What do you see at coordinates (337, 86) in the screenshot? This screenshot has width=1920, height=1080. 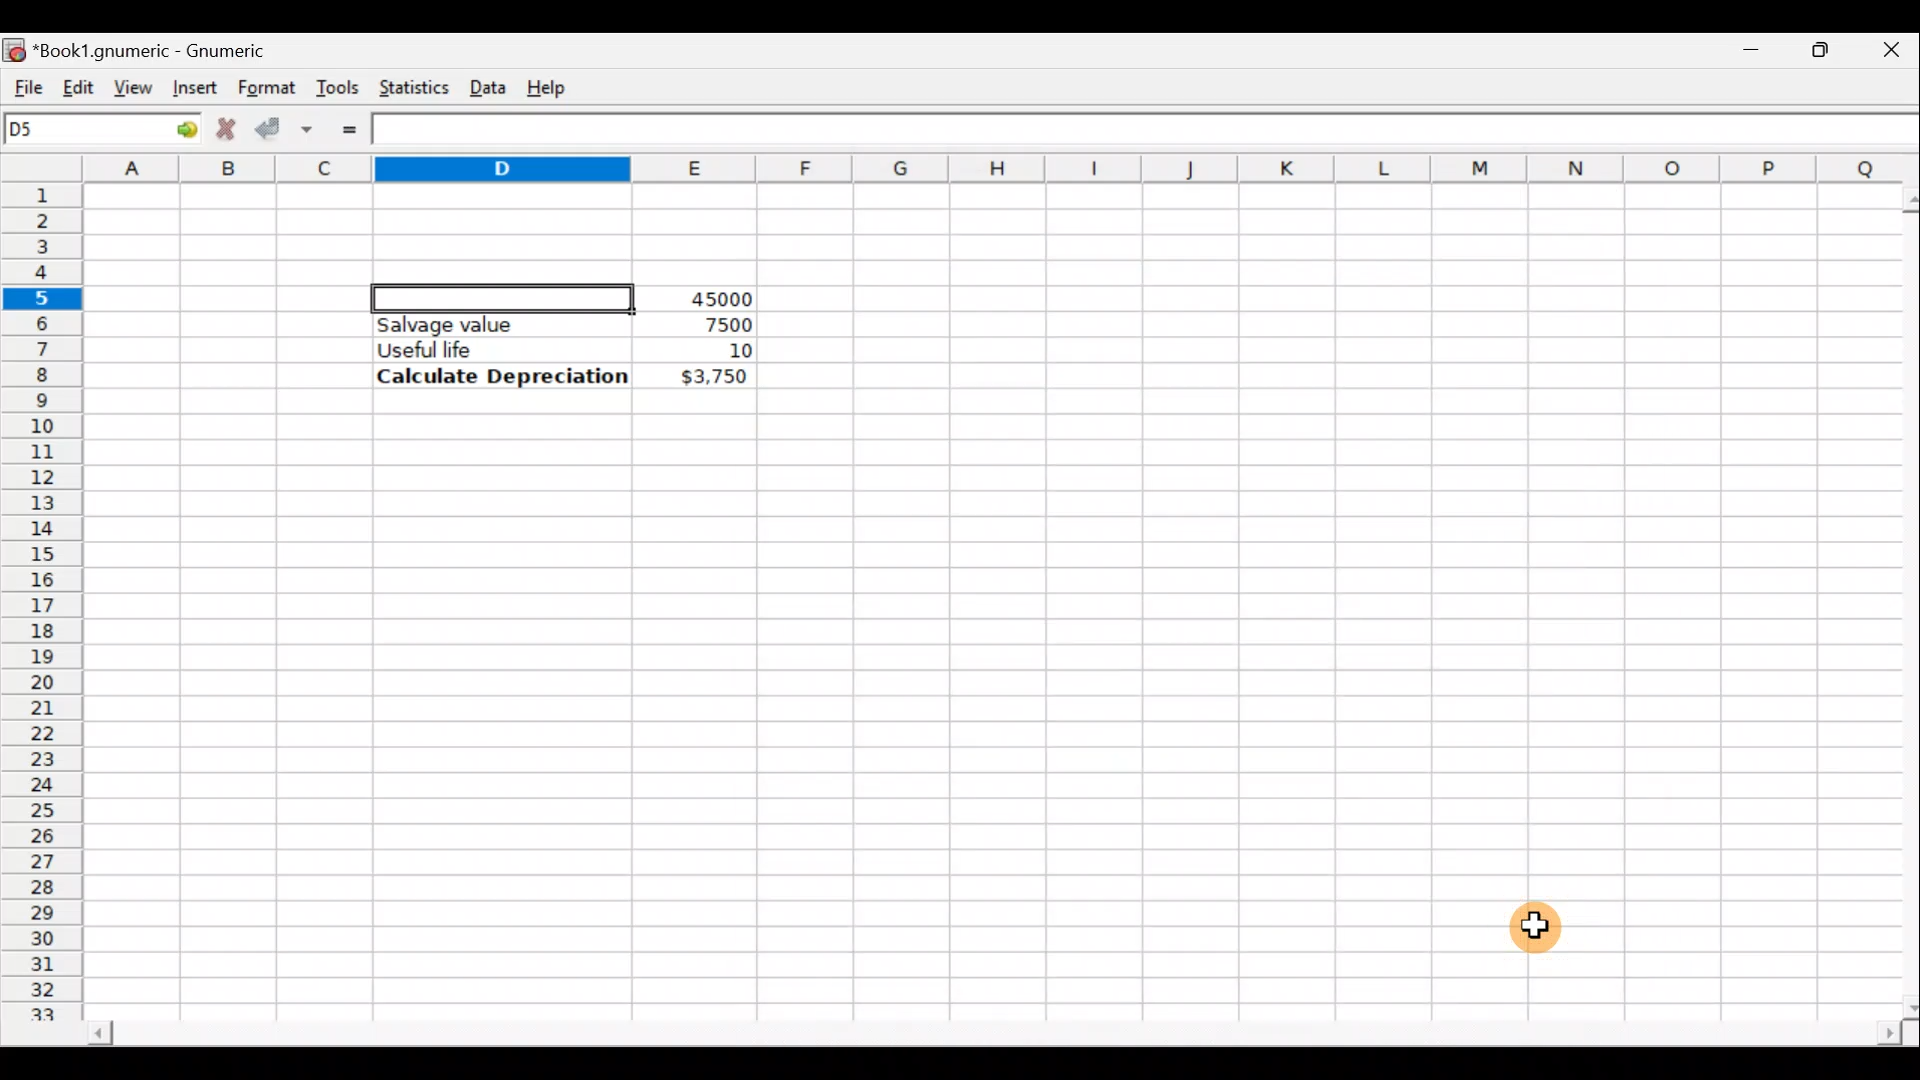 I see `Tools` at bounding box center [337, 86].